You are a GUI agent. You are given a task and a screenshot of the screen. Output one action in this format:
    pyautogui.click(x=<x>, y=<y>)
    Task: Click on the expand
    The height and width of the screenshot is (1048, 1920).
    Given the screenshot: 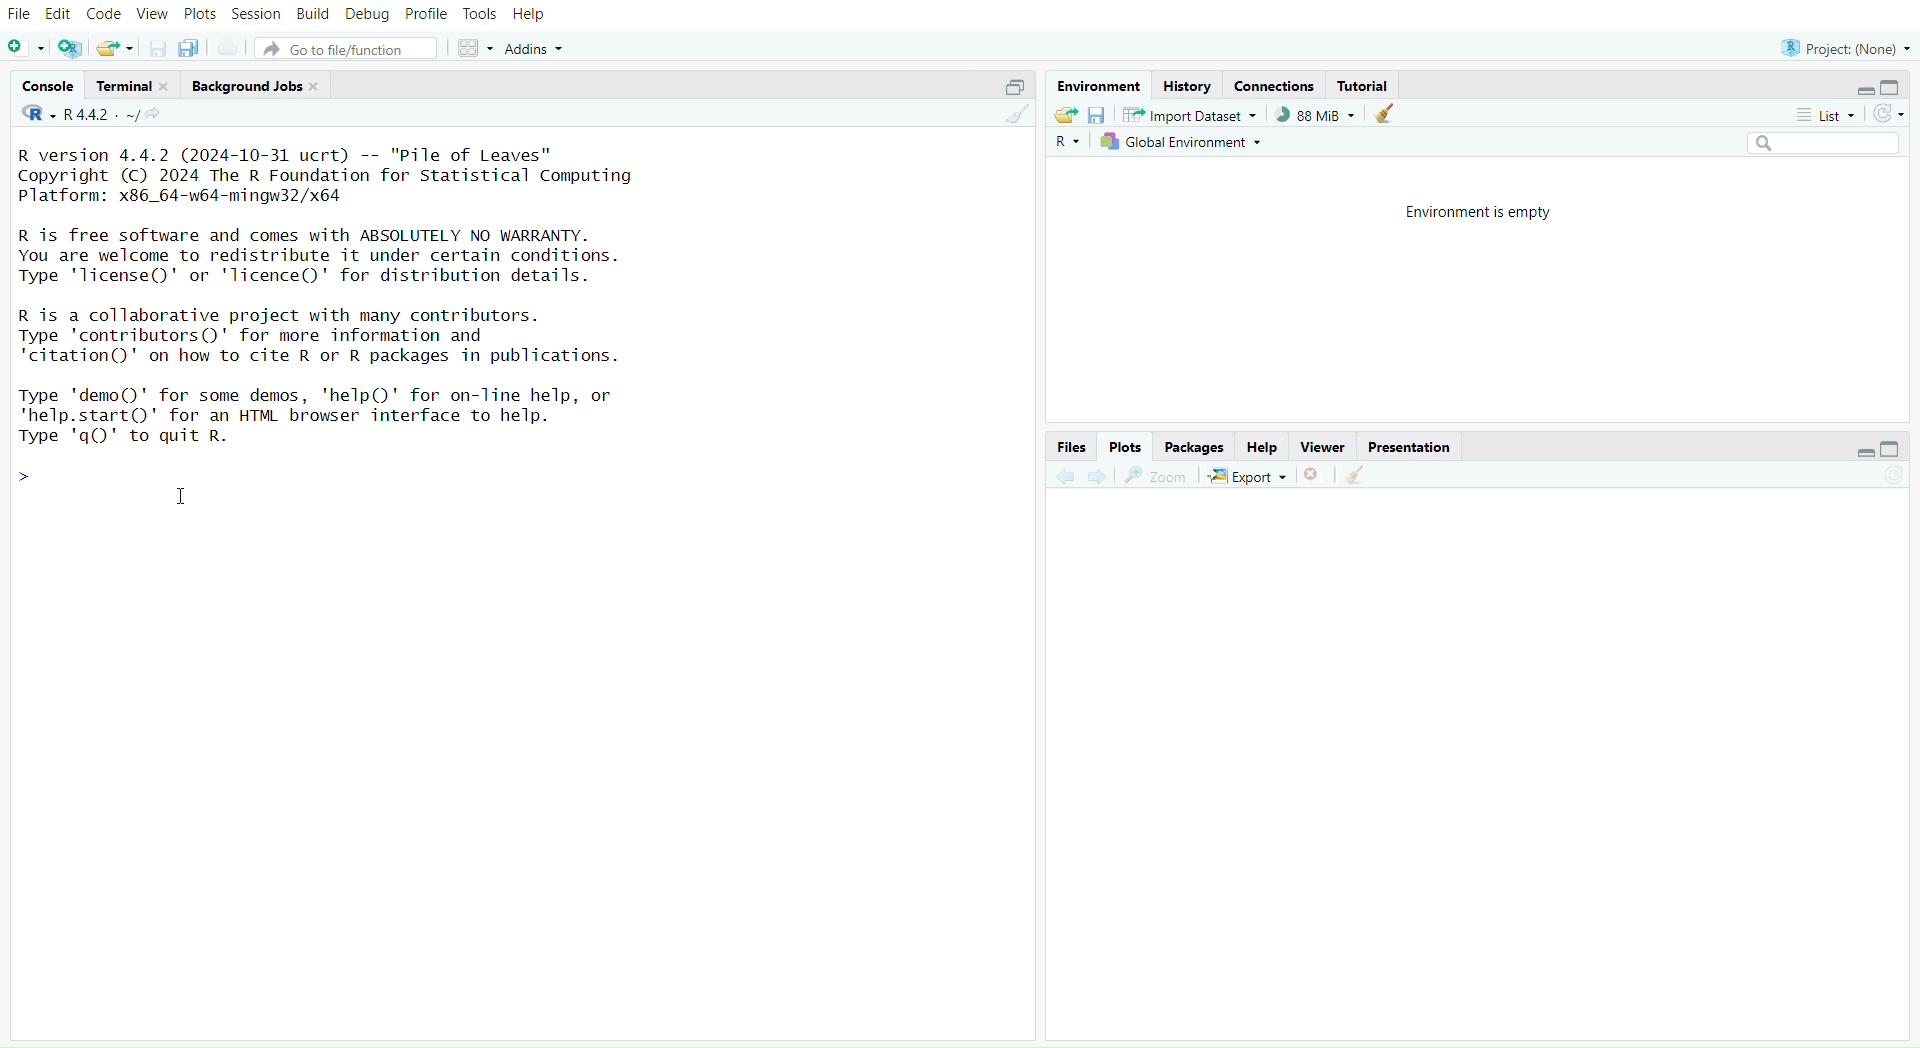 What is the action you would take?
    pyautogui.click(x=1856, y=454)
    